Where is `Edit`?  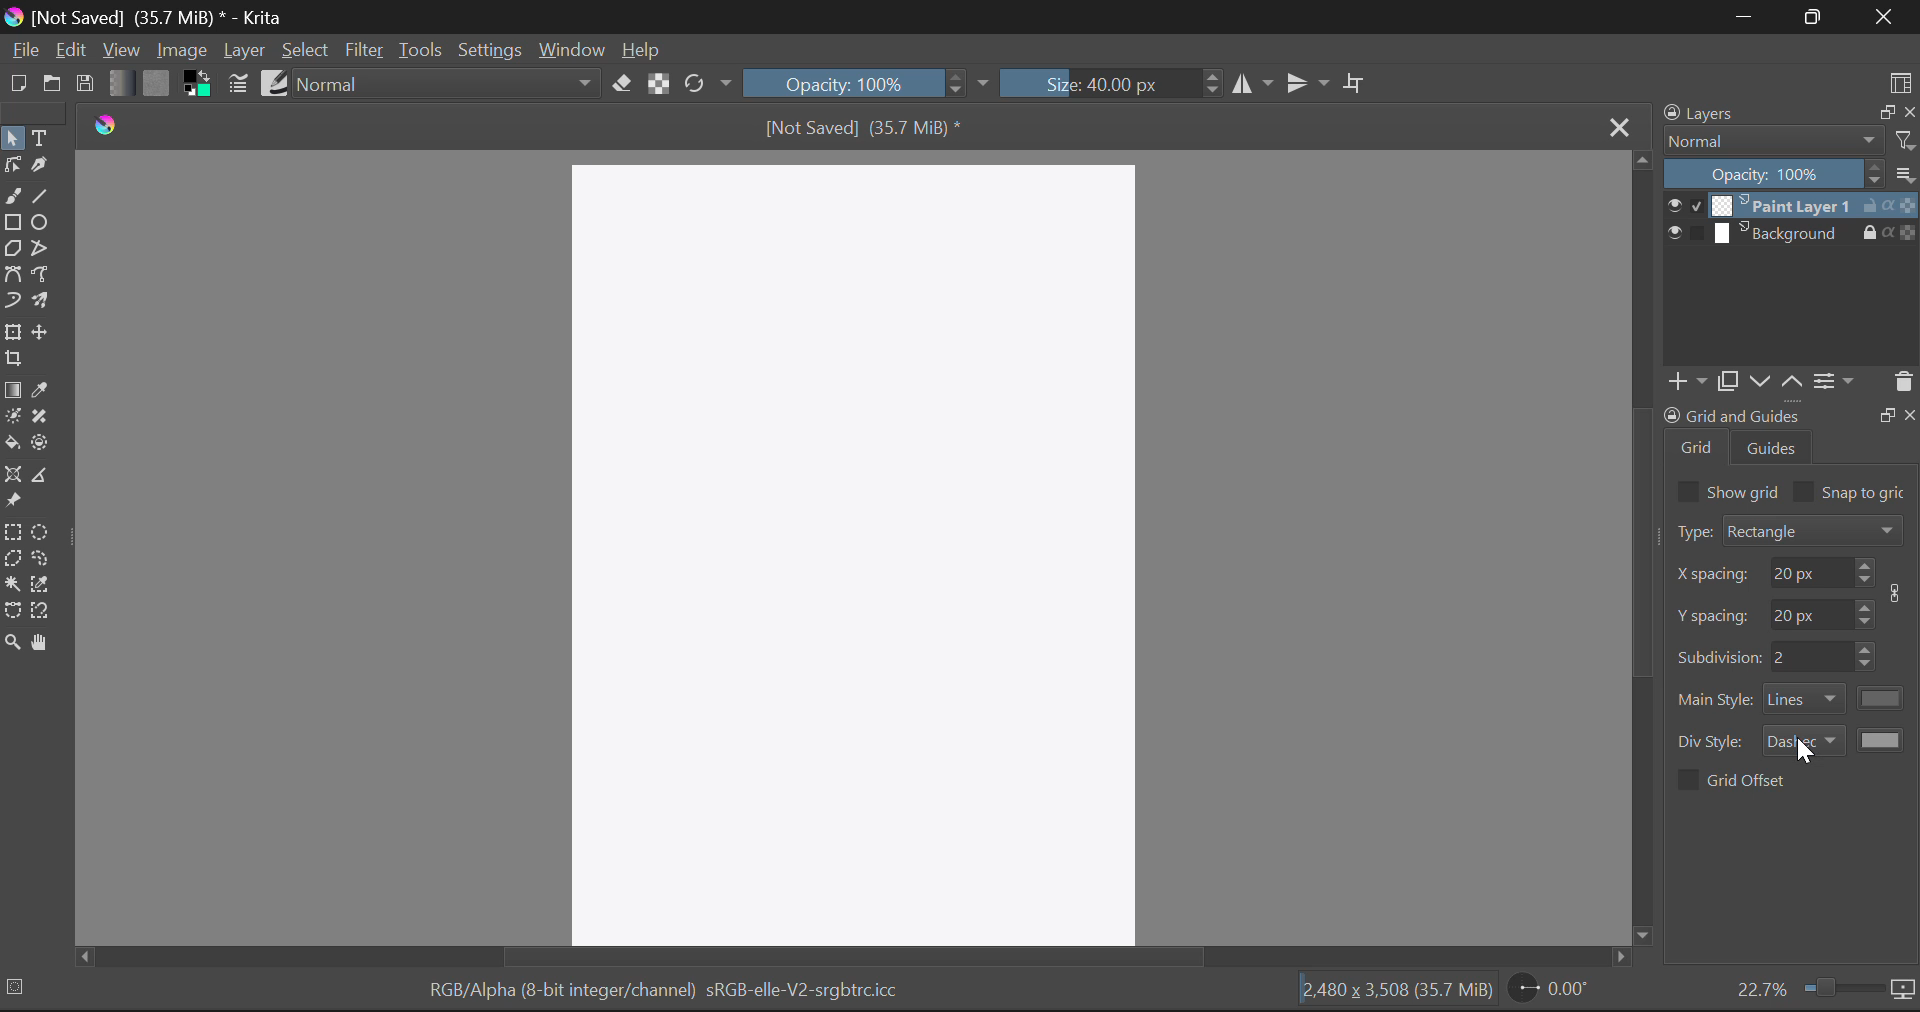 Edit is located at coordinates (70, 49).